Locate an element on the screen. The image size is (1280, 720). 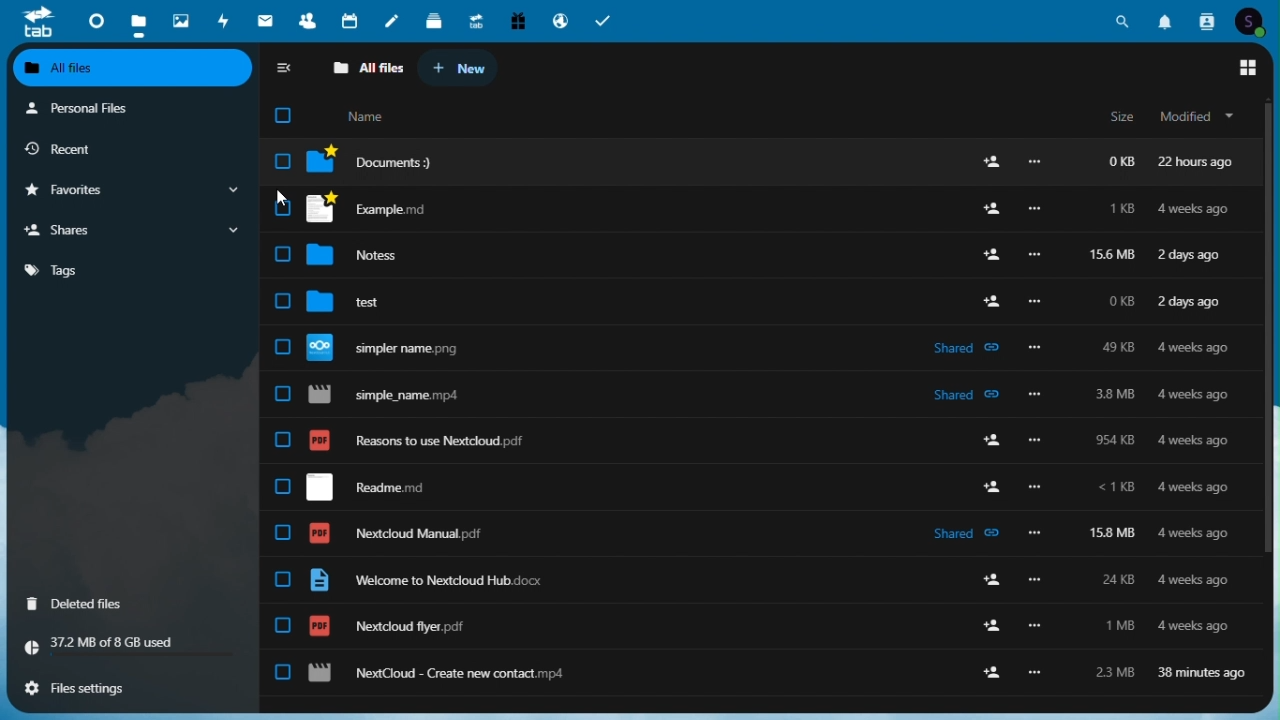
check box is located at coordinates (283, 160).